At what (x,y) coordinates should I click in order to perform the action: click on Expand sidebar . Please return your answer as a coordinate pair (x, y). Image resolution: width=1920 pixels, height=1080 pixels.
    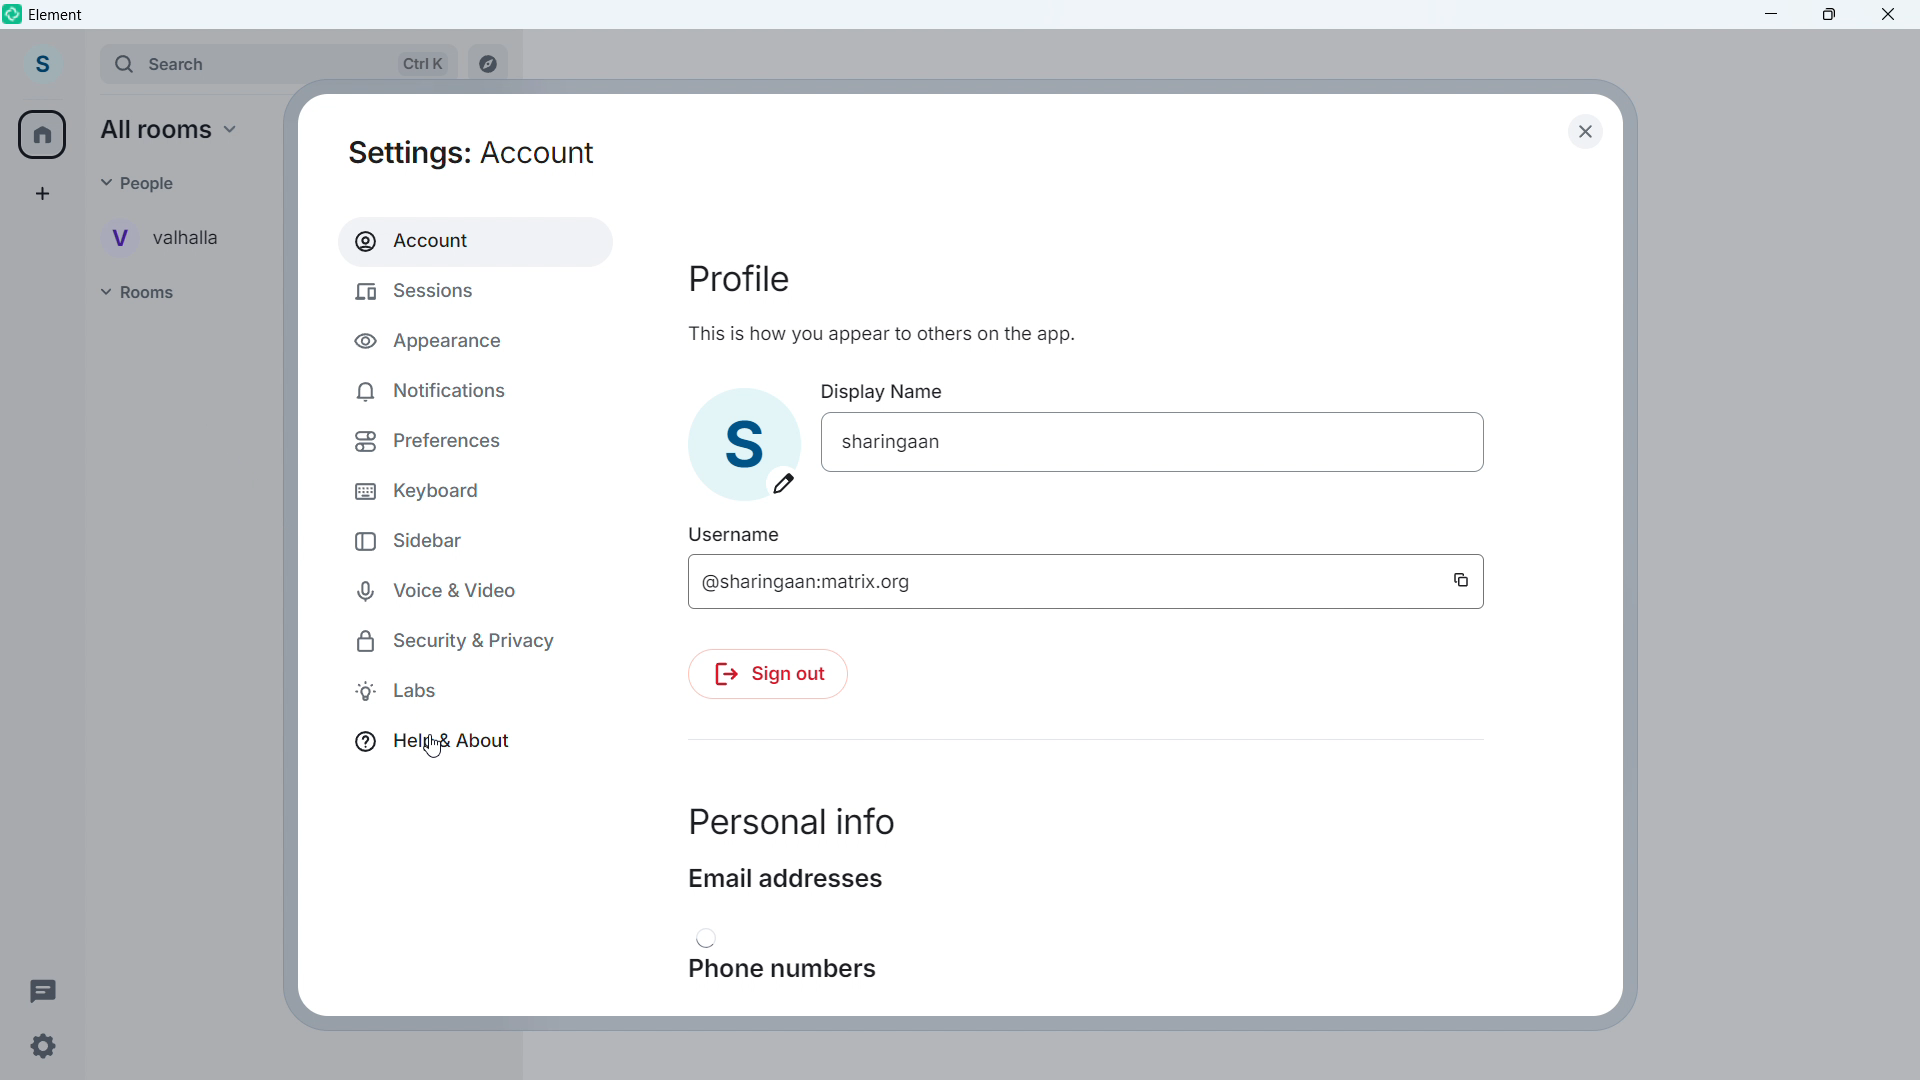
    Looking at the image, I should click on (84, 66).